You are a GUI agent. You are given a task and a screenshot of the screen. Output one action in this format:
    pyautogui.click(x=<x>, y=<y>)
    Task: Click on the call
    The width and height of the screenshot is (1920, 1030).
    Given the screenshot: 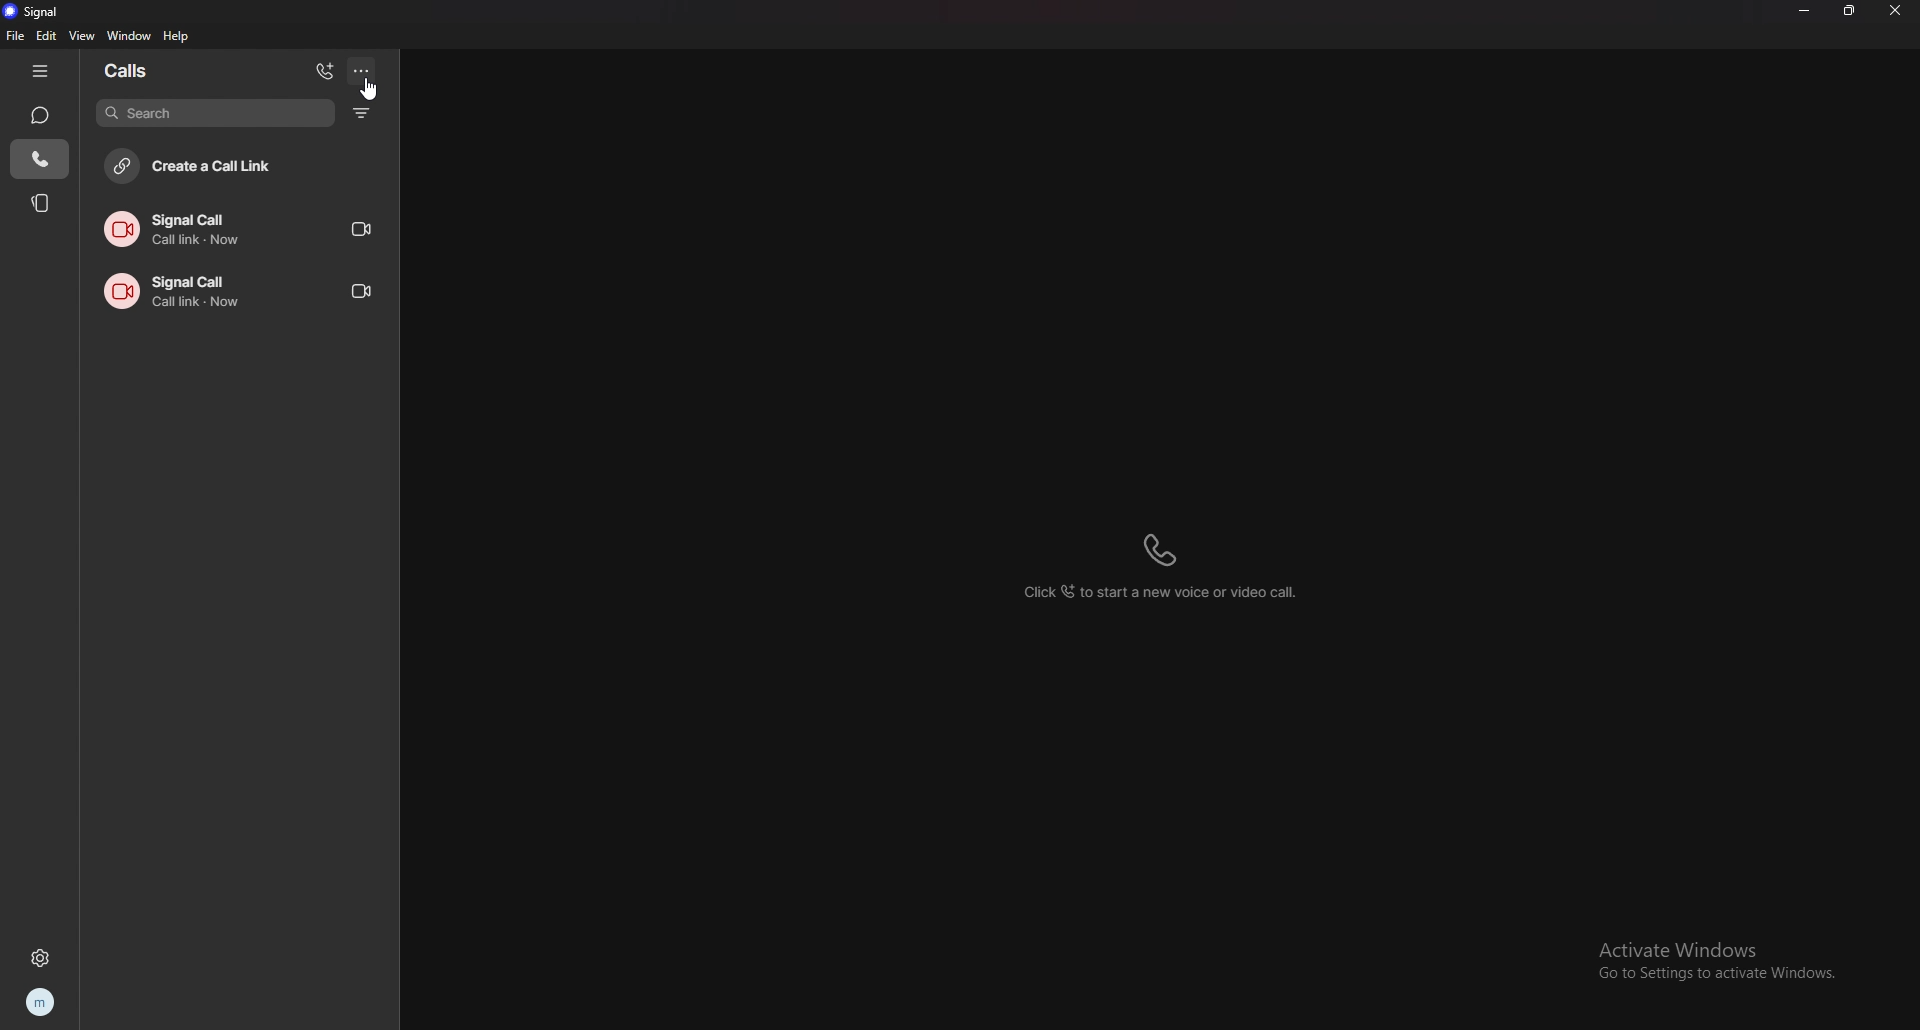 What is the action you would take?
    pyautogui.click(x=245, y=228)
    